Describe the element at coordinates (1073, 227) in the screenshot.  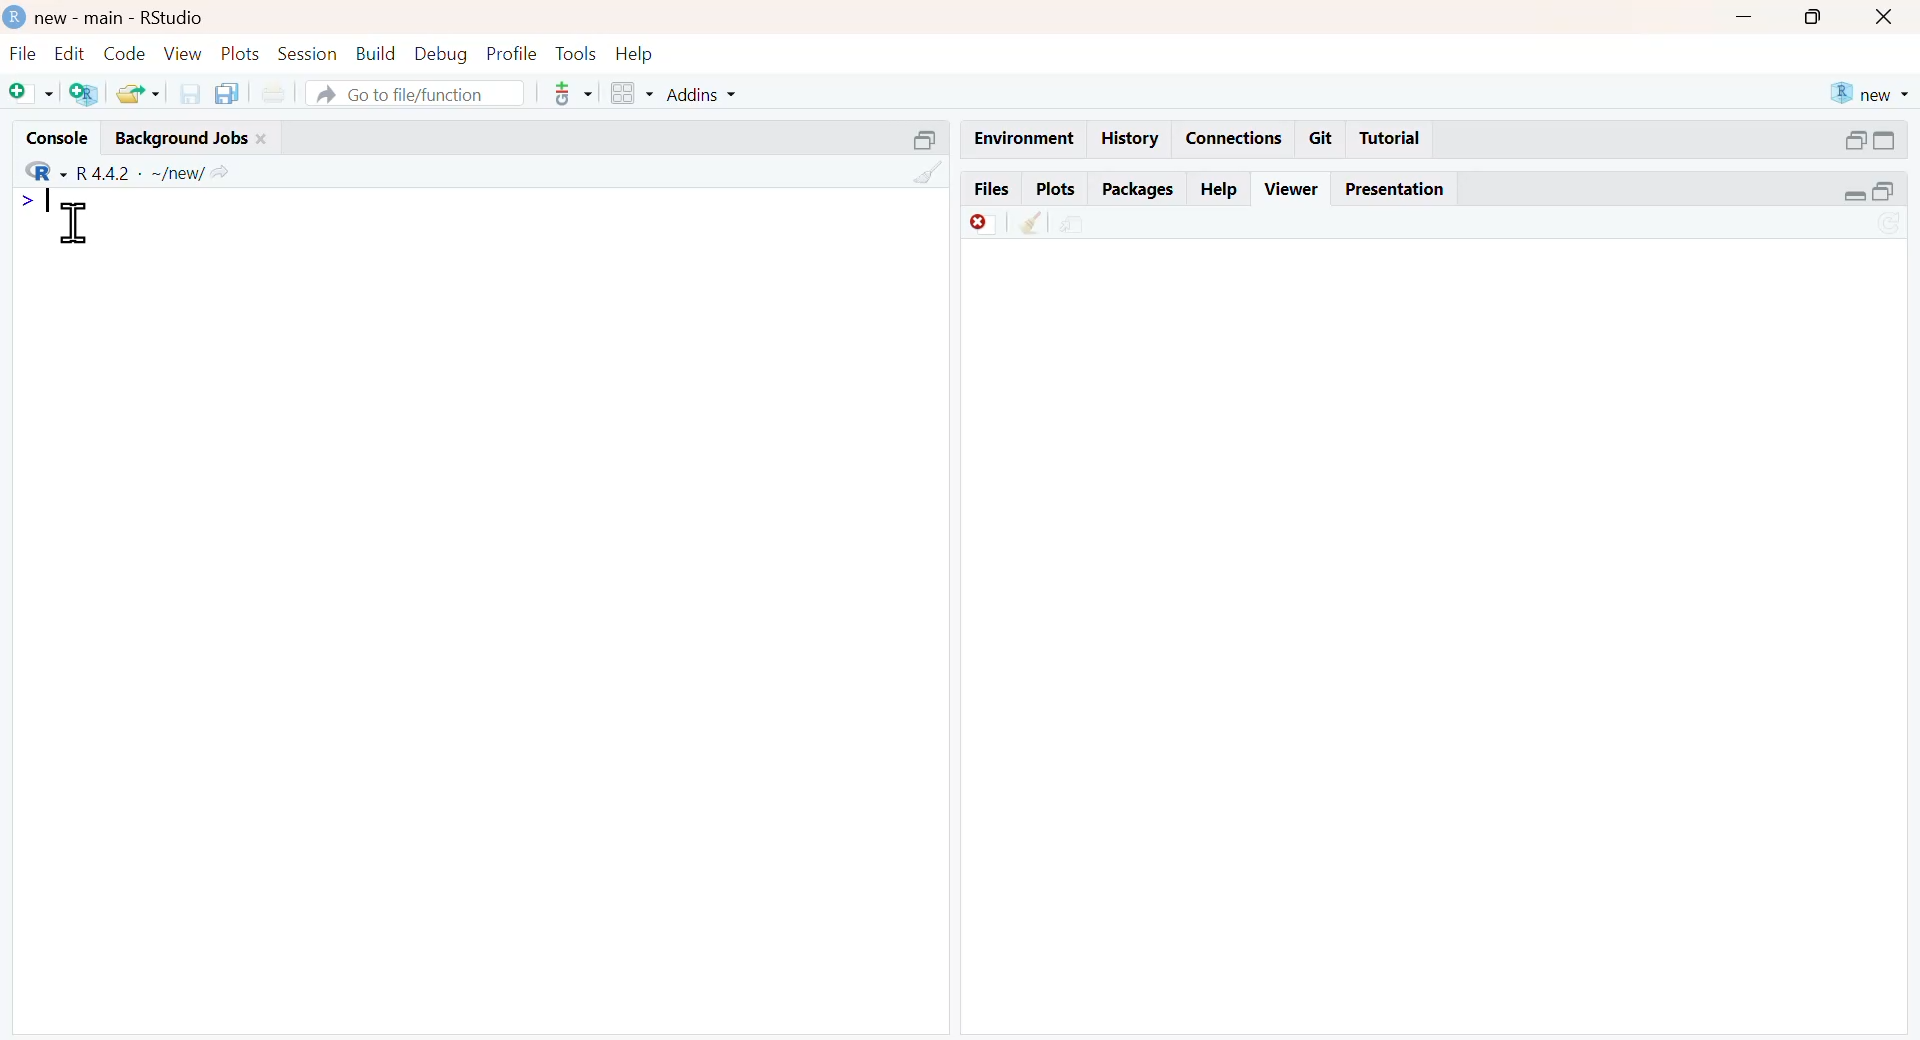
I see `environment` at that location.